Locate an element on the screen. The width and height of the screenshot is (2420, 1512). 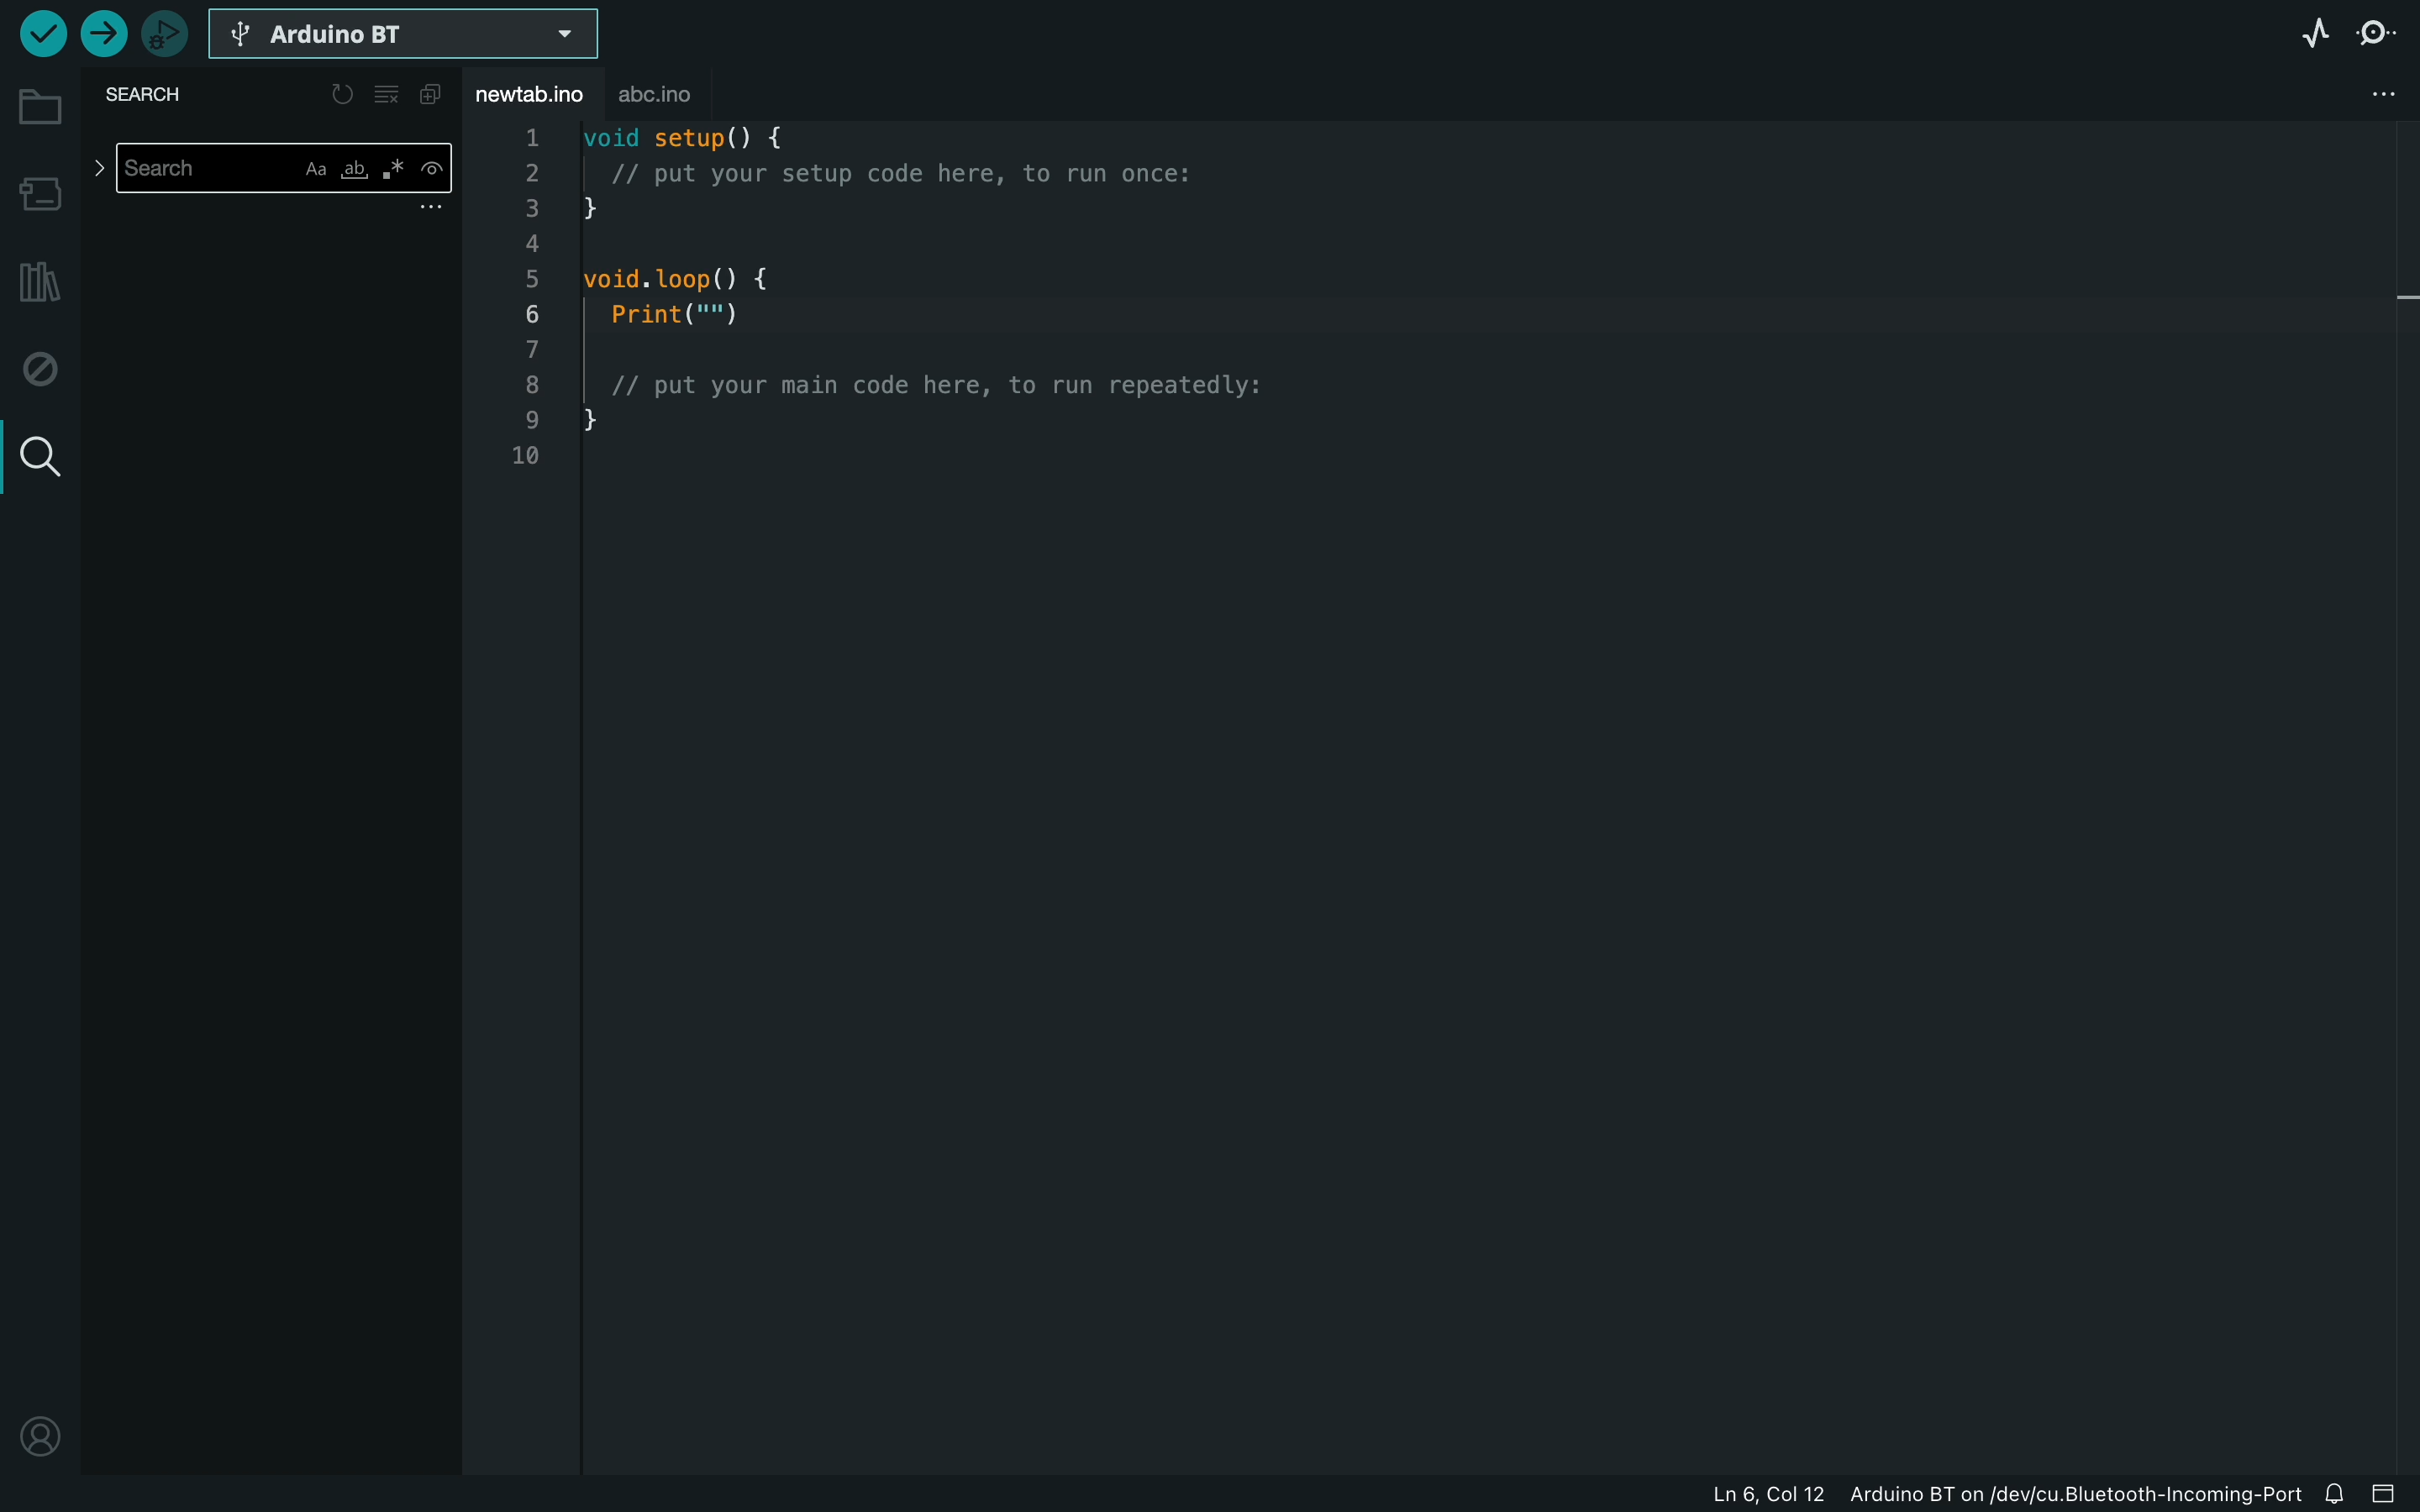
profile is located at coordinates (40, 1425).